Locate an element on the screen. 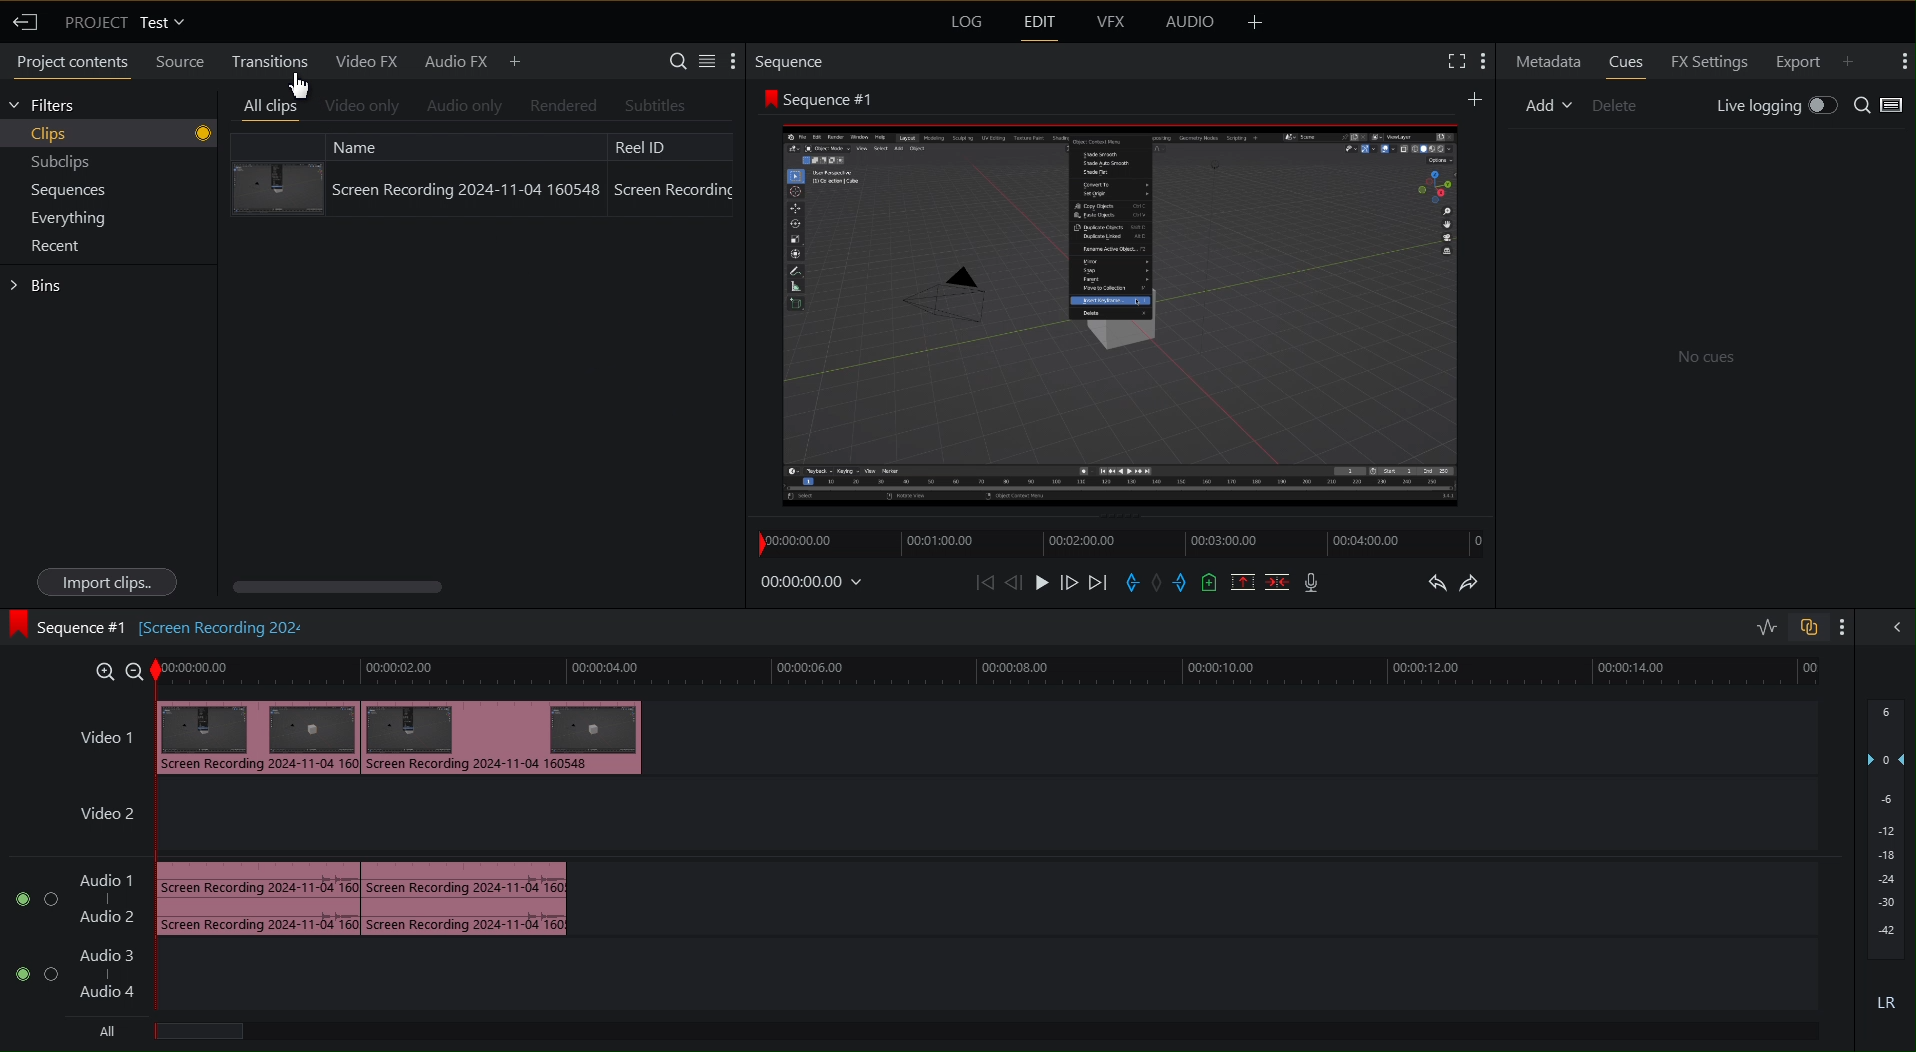  Remove Marker is located at coordinates (1159, 583).